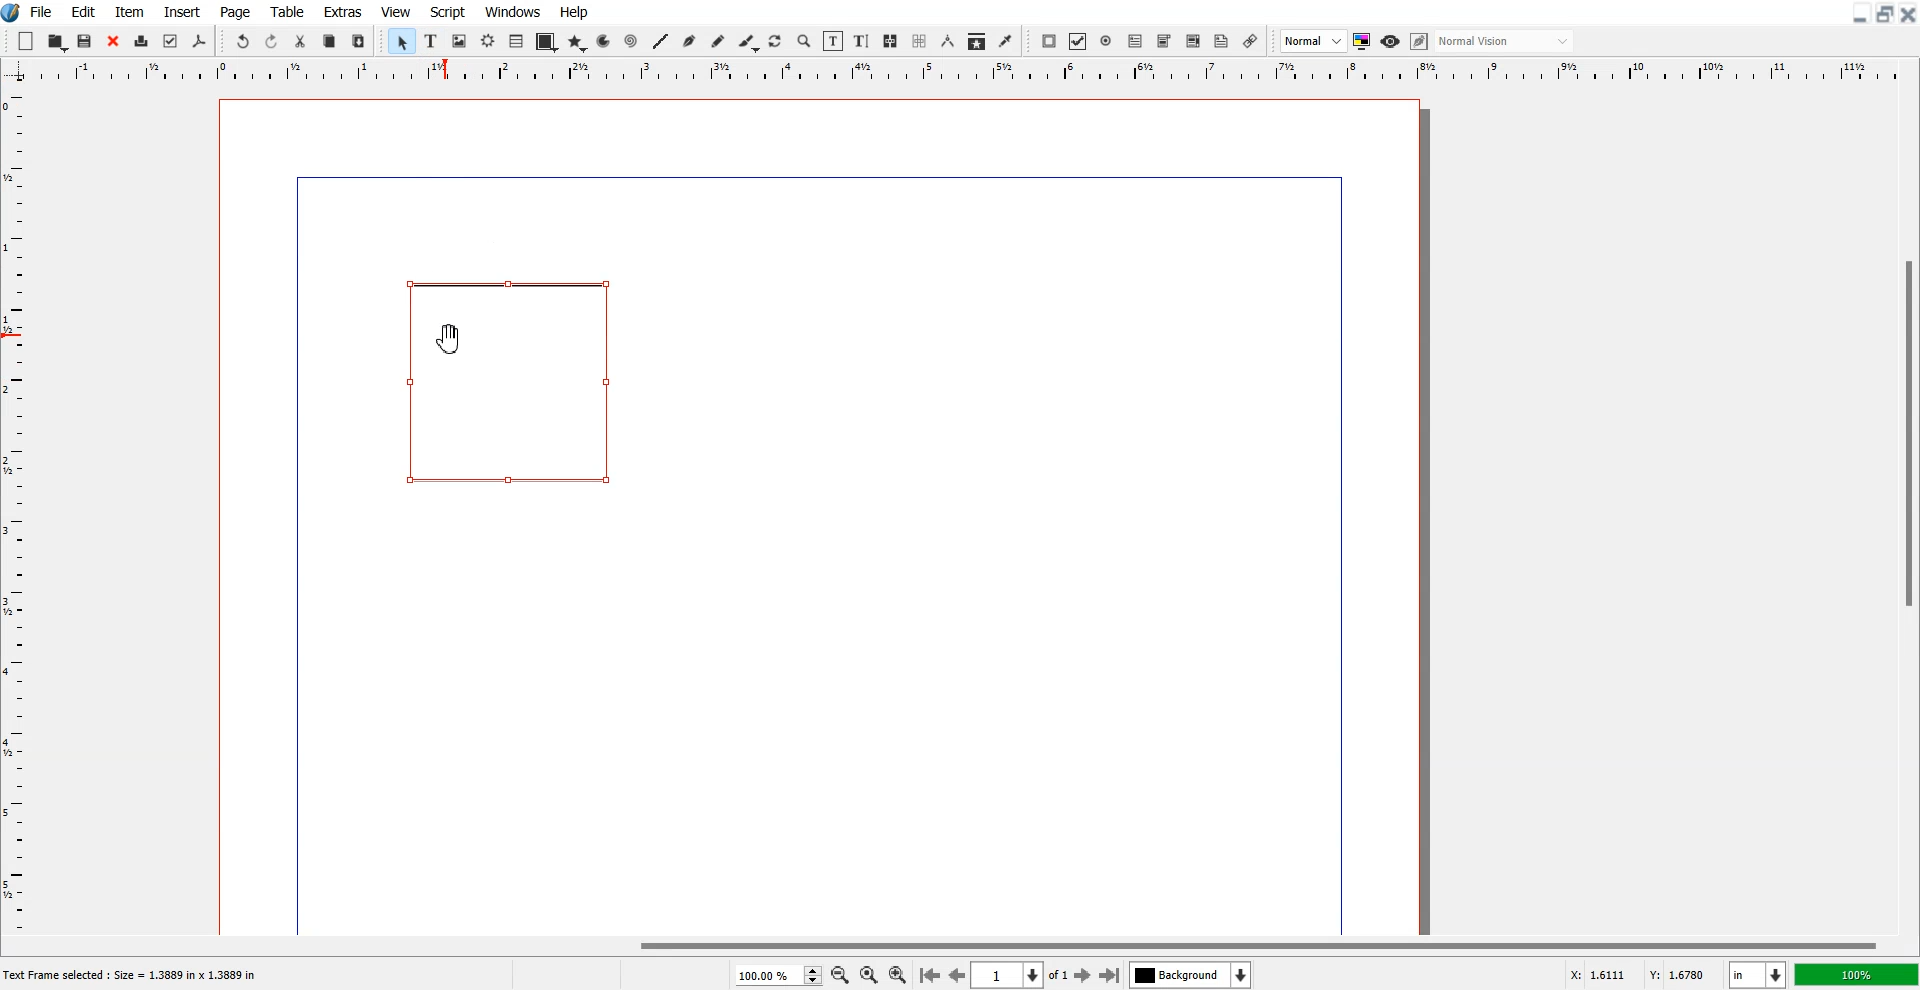  What do you see at coordinates (630, 42) in the screenshot?
I see `Spiral` at bounding box center [630, 42].